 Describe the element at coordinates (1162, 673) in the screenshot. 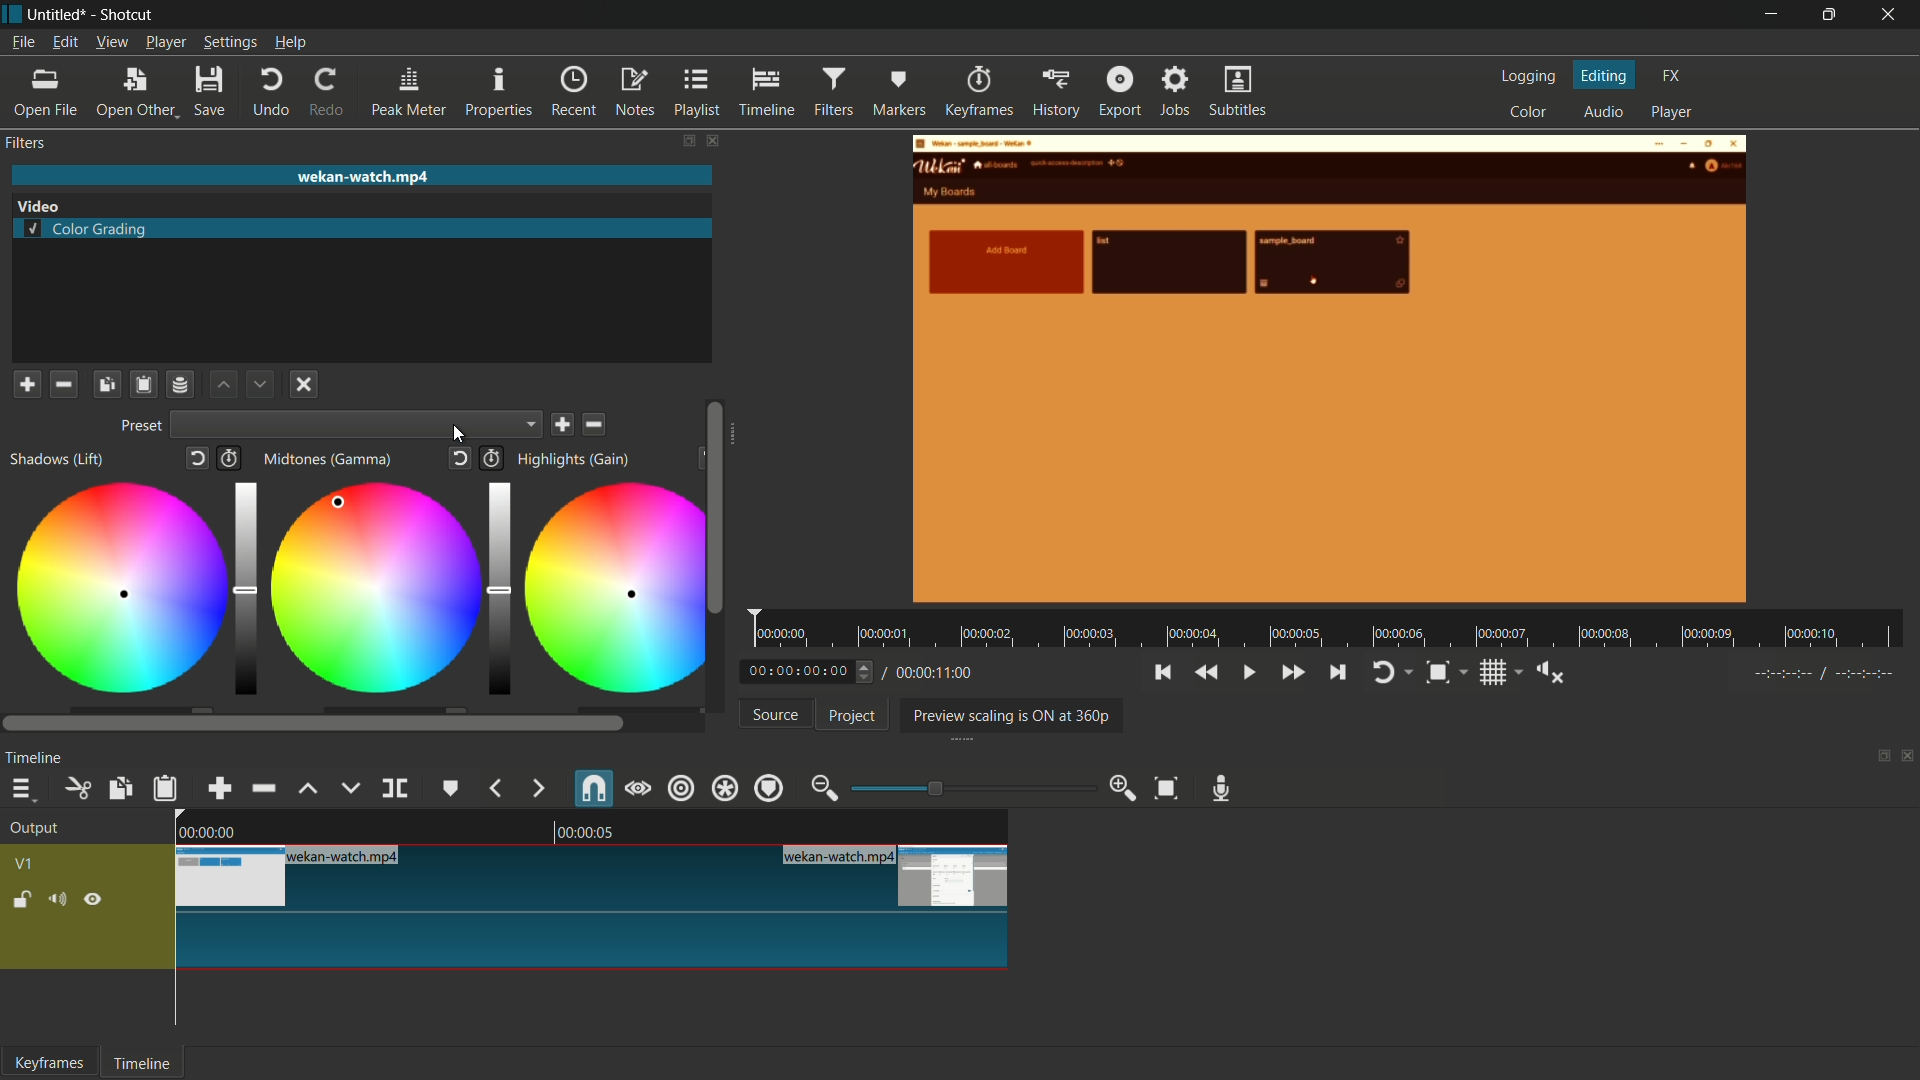

I see `skip to the previous point` at that location.